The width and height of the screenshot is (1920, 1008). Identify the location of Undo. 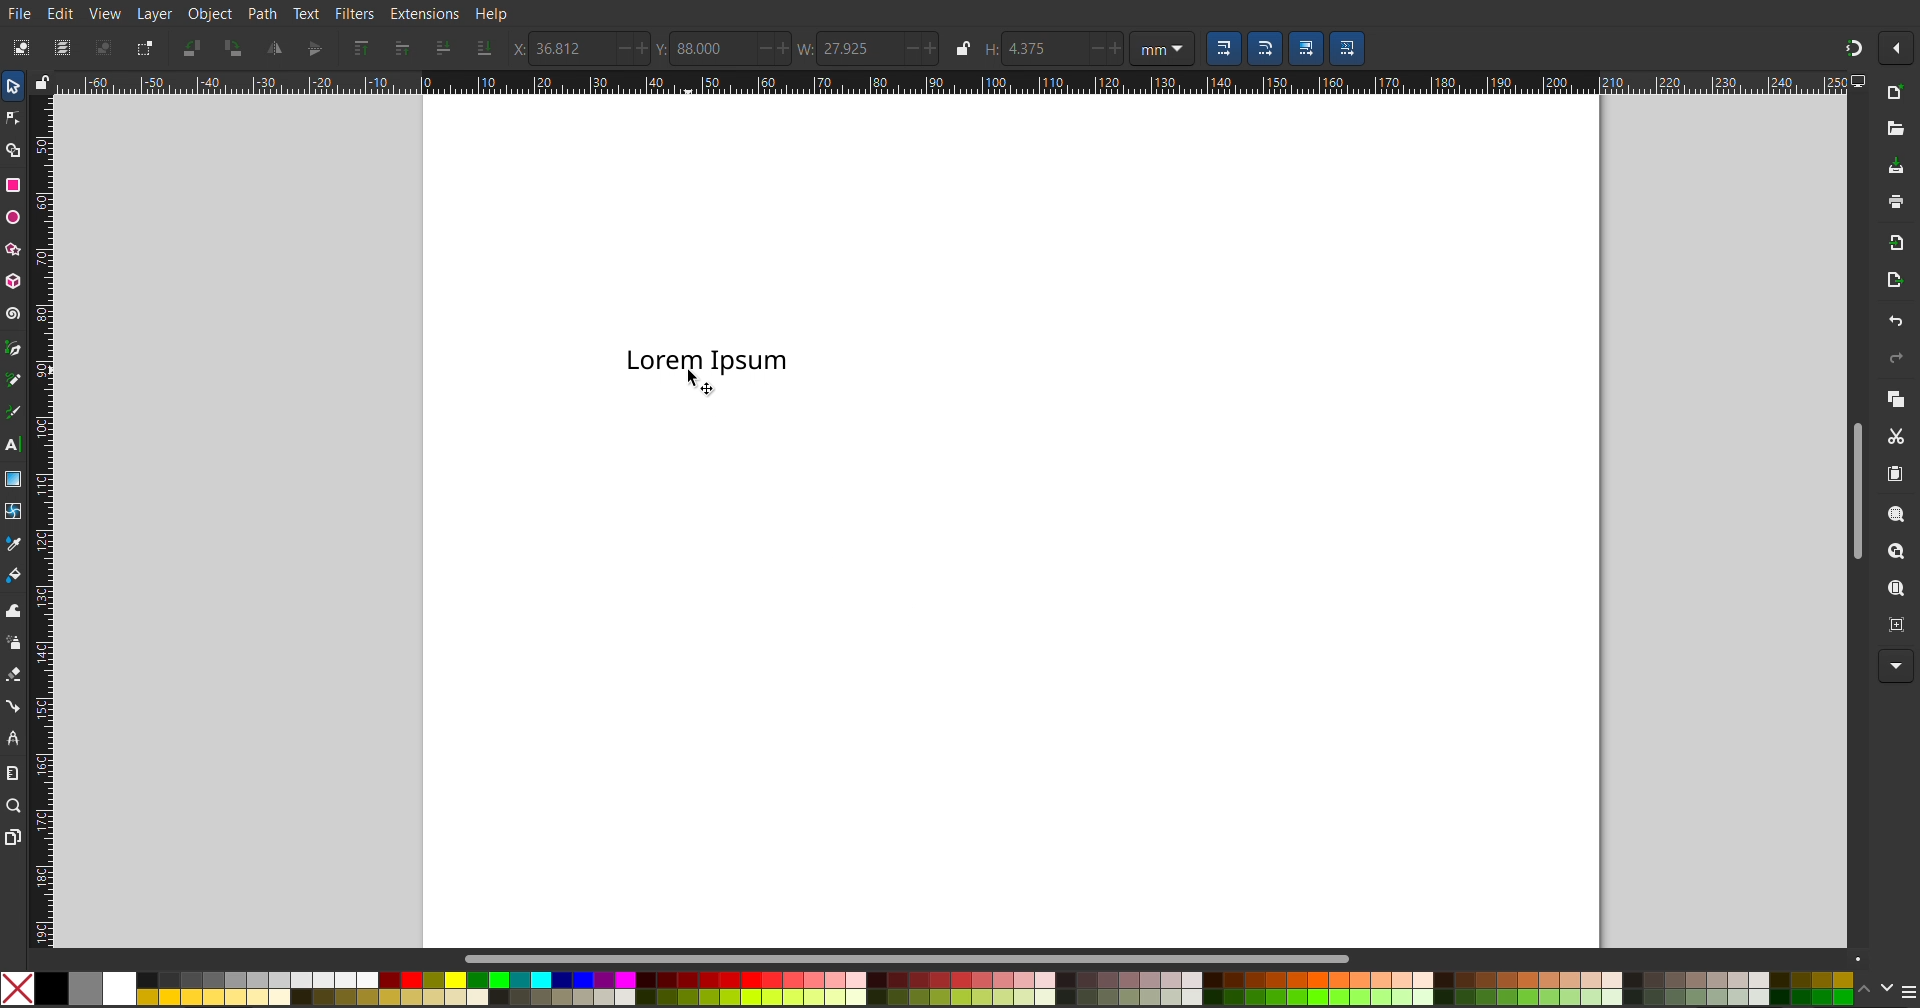
(1894, 321).